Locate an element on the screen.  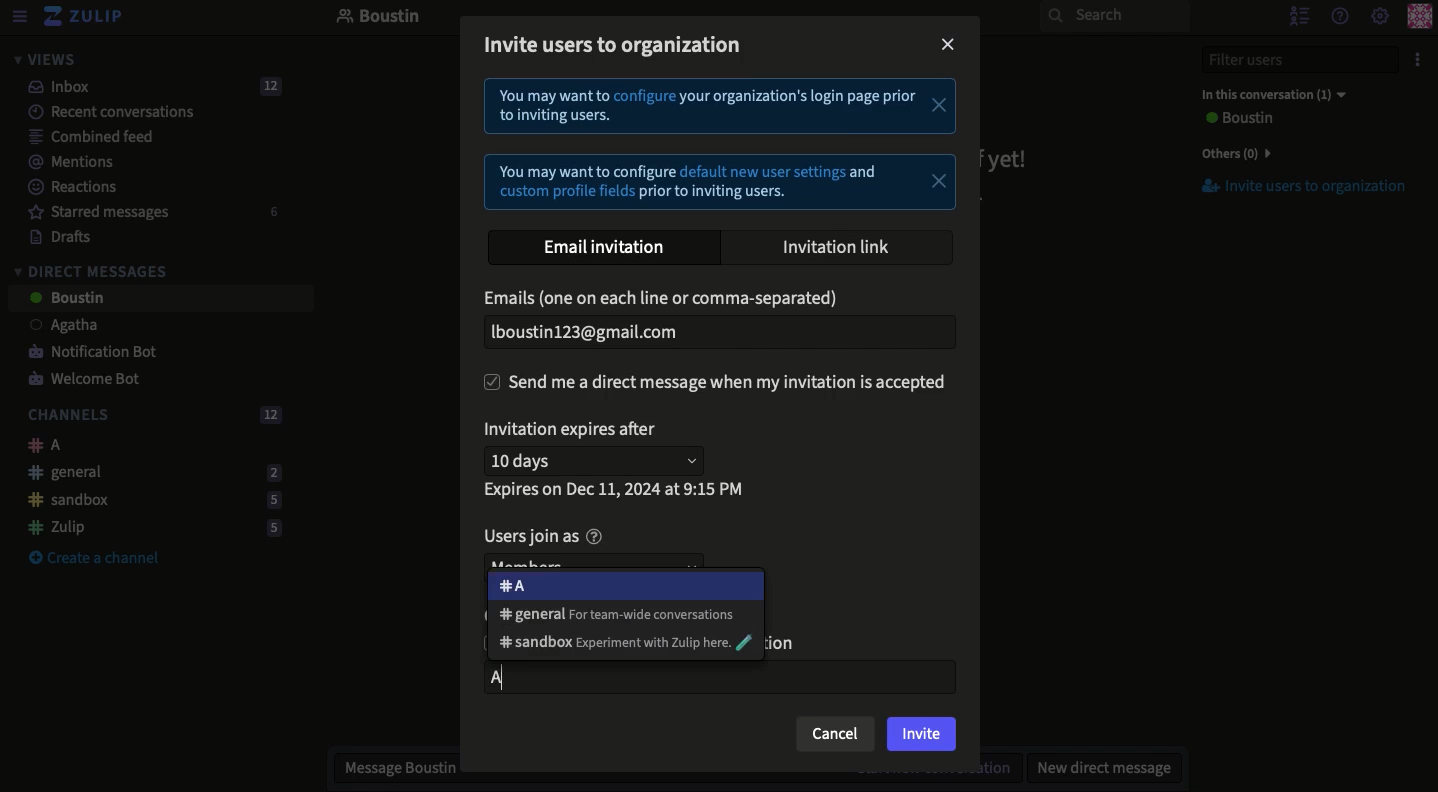
User 1 is located at coordinates (53, 327).